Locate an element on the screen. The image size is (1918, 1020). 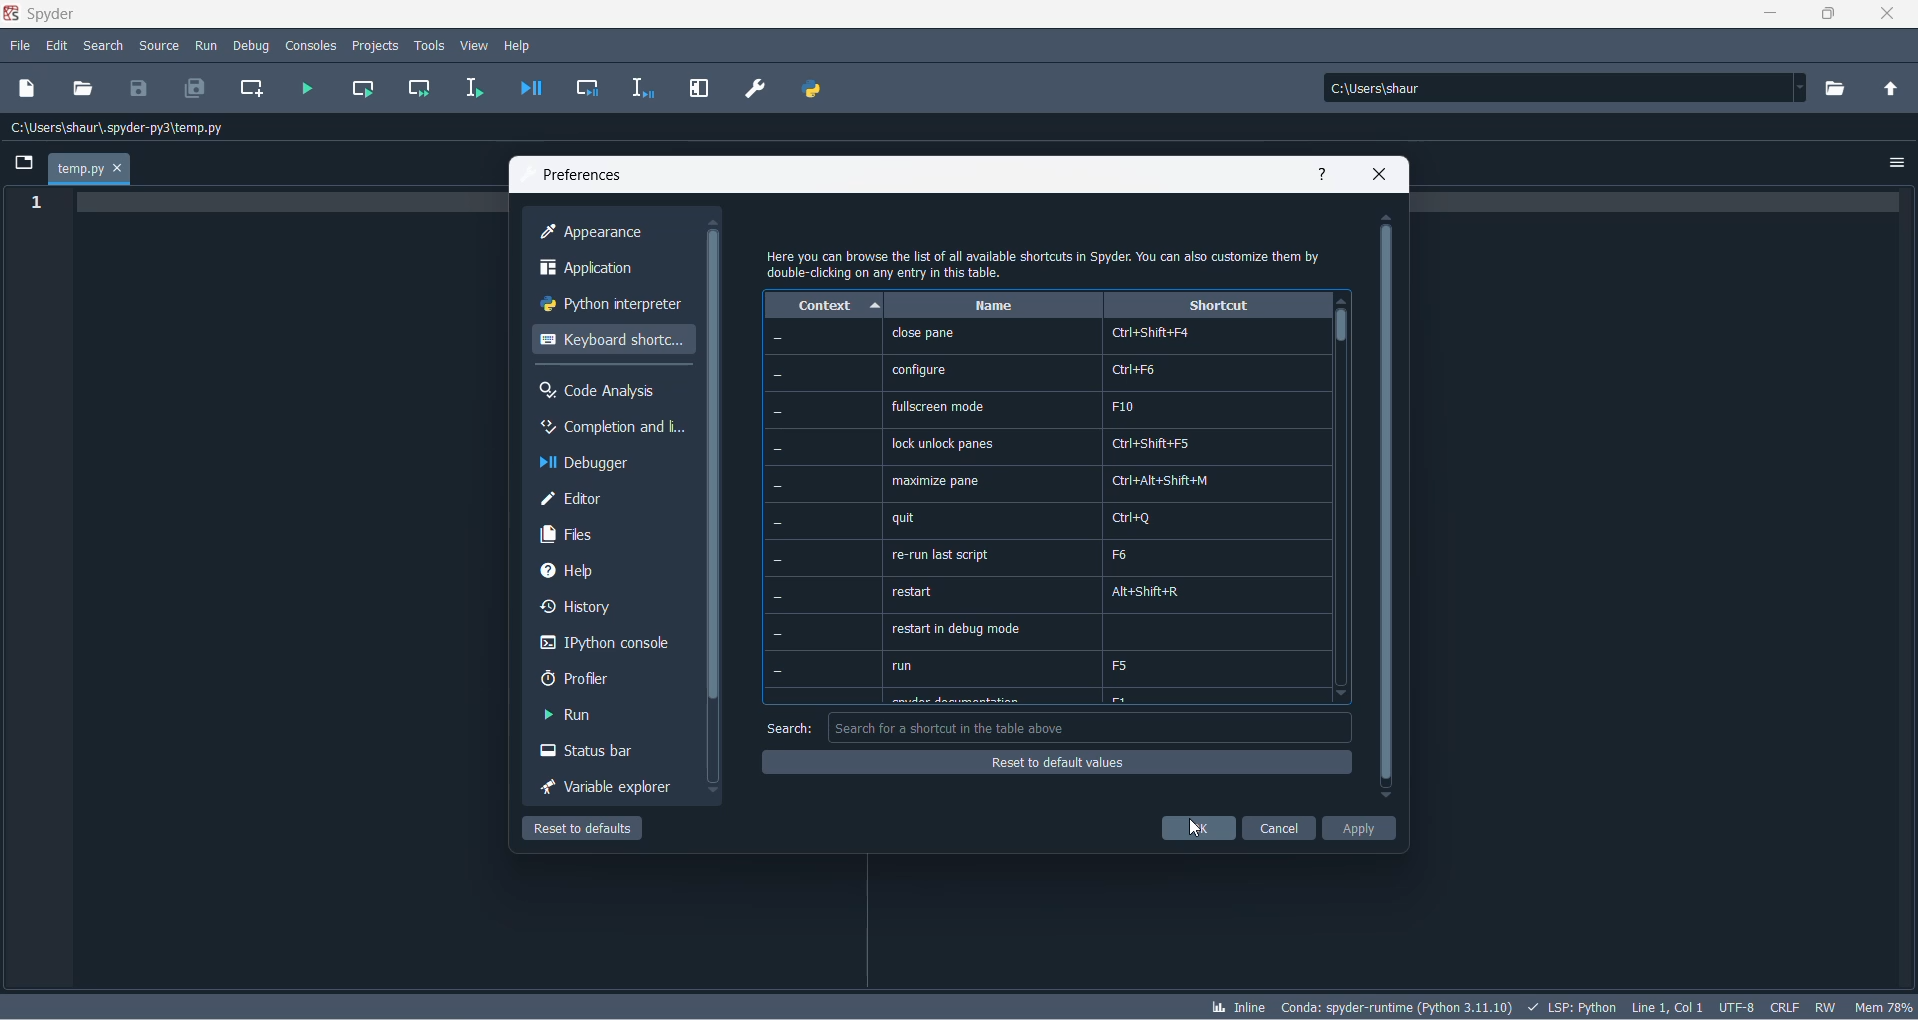
scrollbar is located at coordinates (1385, 507).